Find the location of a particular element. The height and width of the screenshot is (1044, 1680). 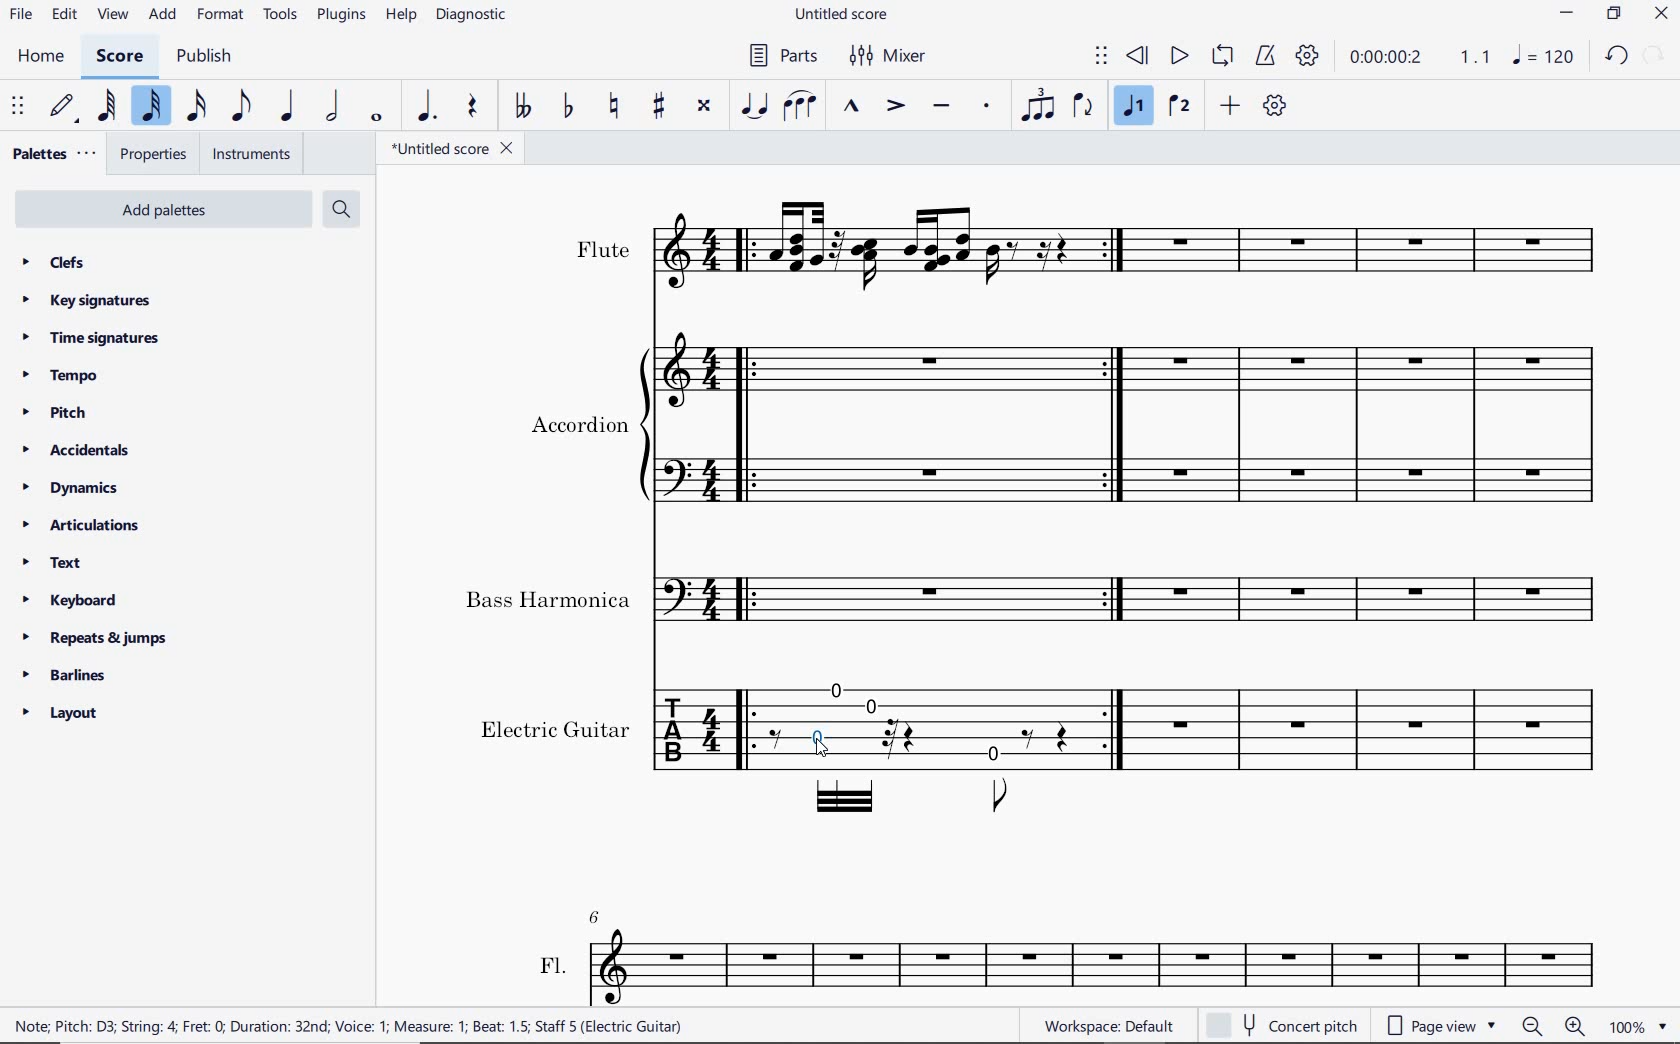

text is located at coordinates (52, 563).